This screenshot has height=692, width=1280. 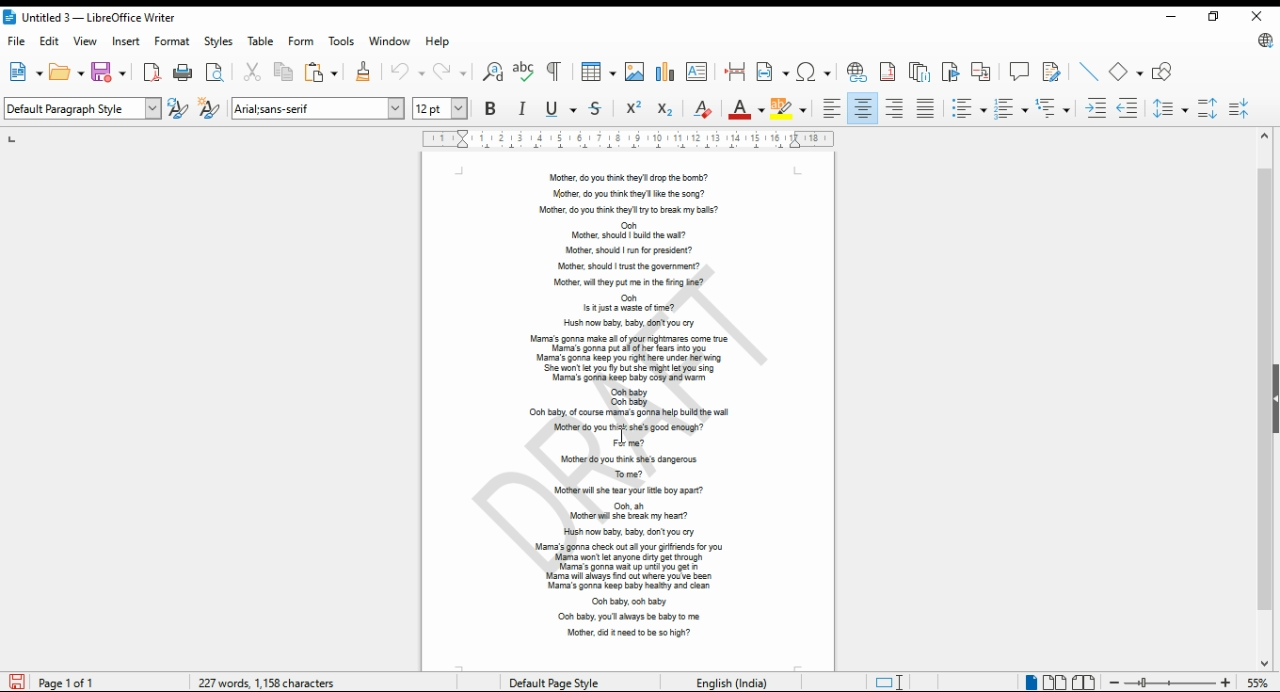 I want to click on save, so click(x=110, y=71).